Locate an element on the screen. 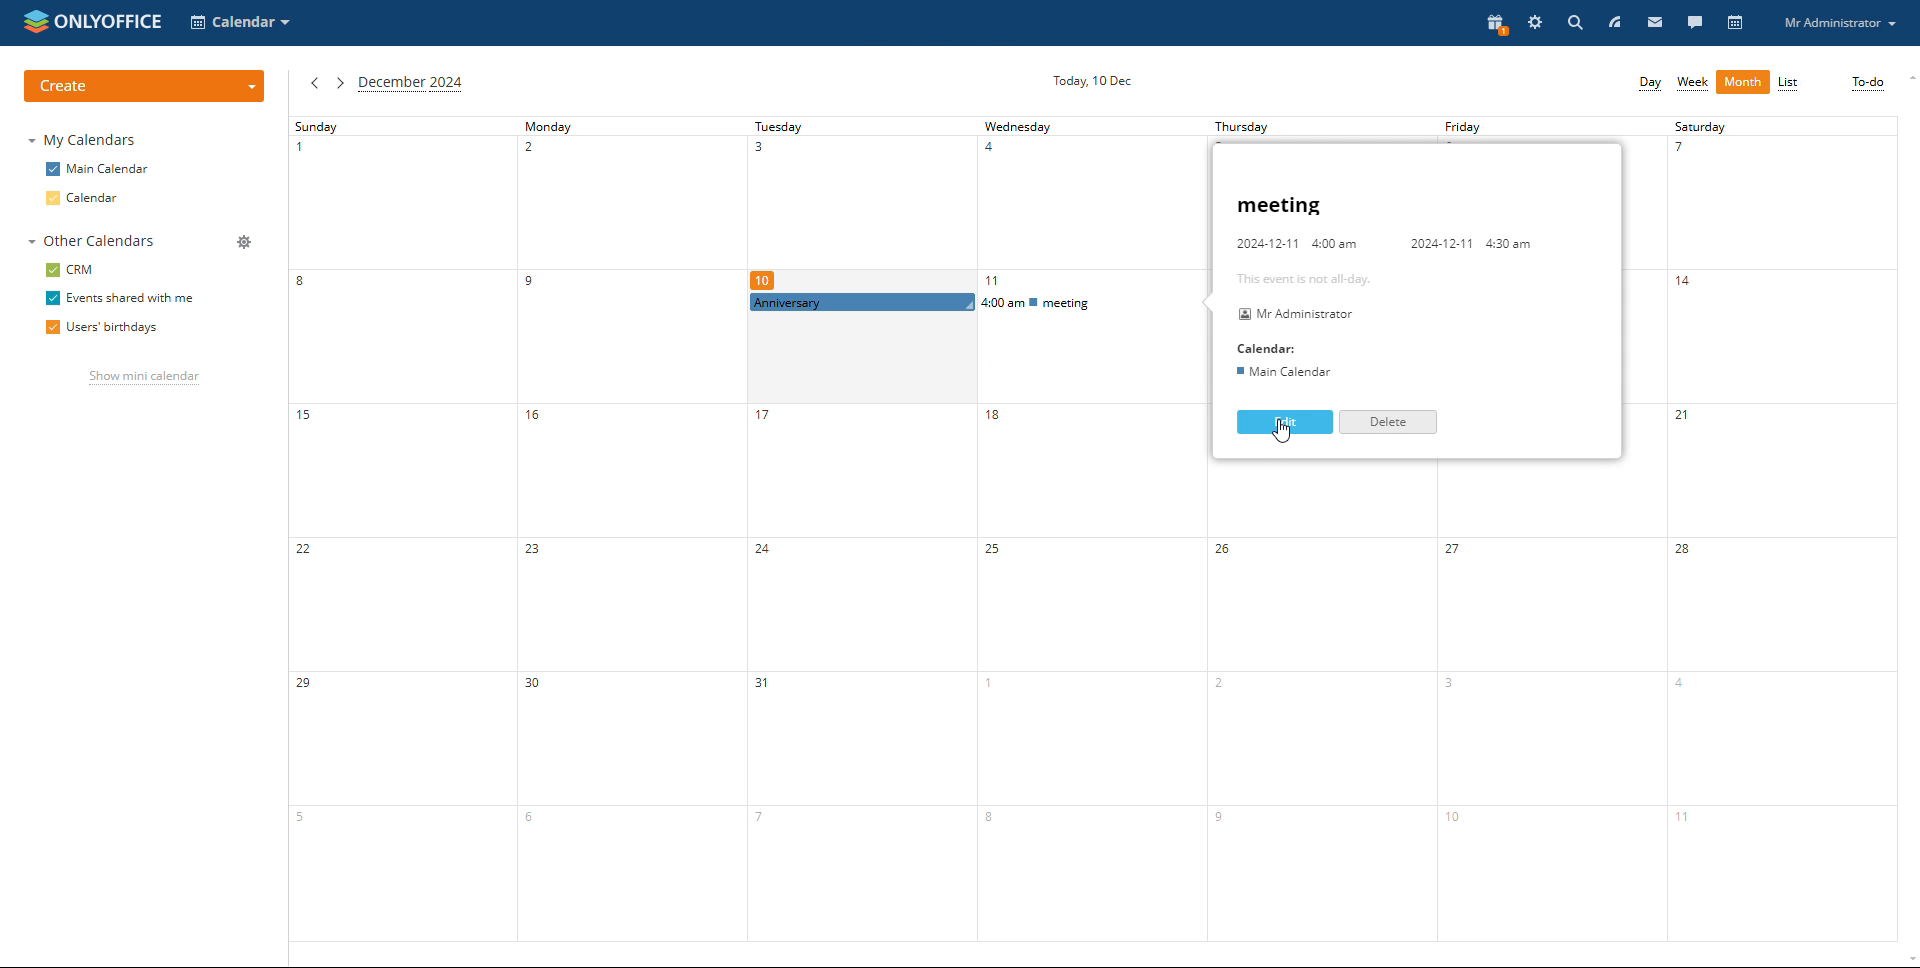  events shared with me is located at coordinates (124, 297).